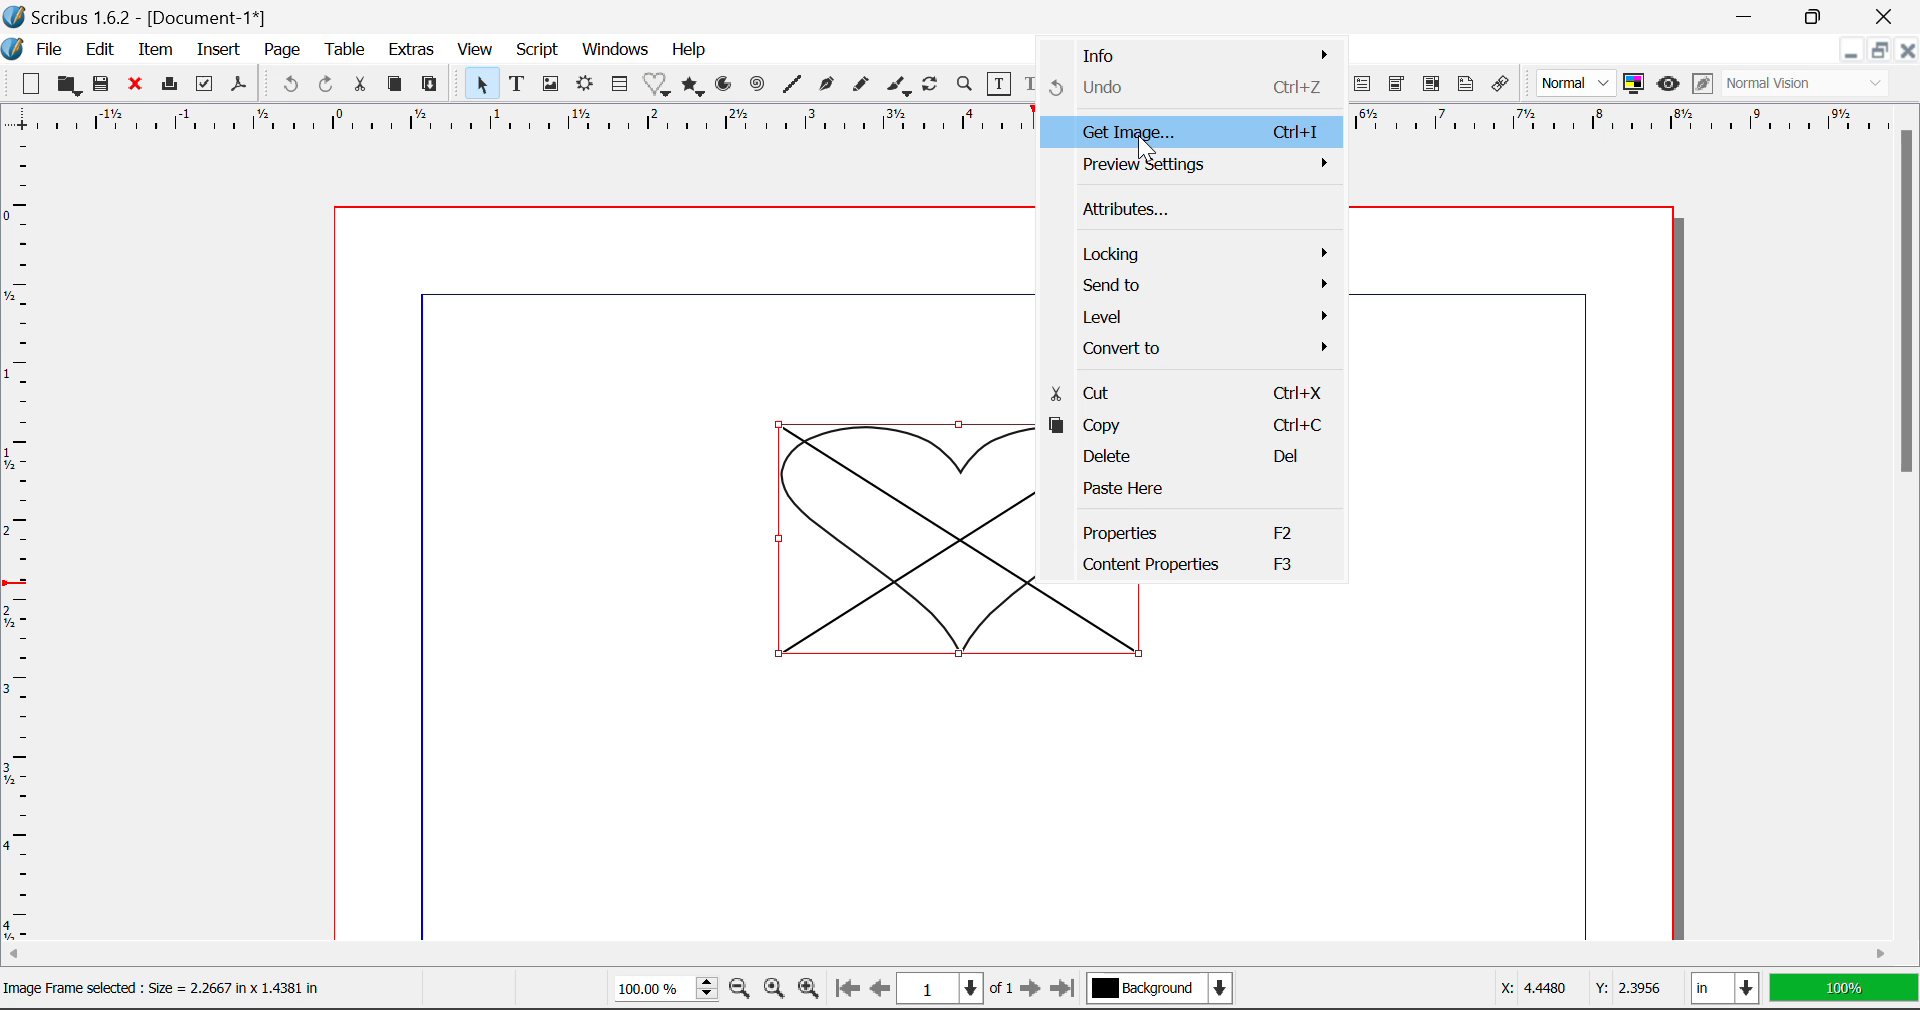 This screenshot has width=1920, height=1010. Describe the element at coordinates (139, 87) in the screenshot. I see `Close` at that location.